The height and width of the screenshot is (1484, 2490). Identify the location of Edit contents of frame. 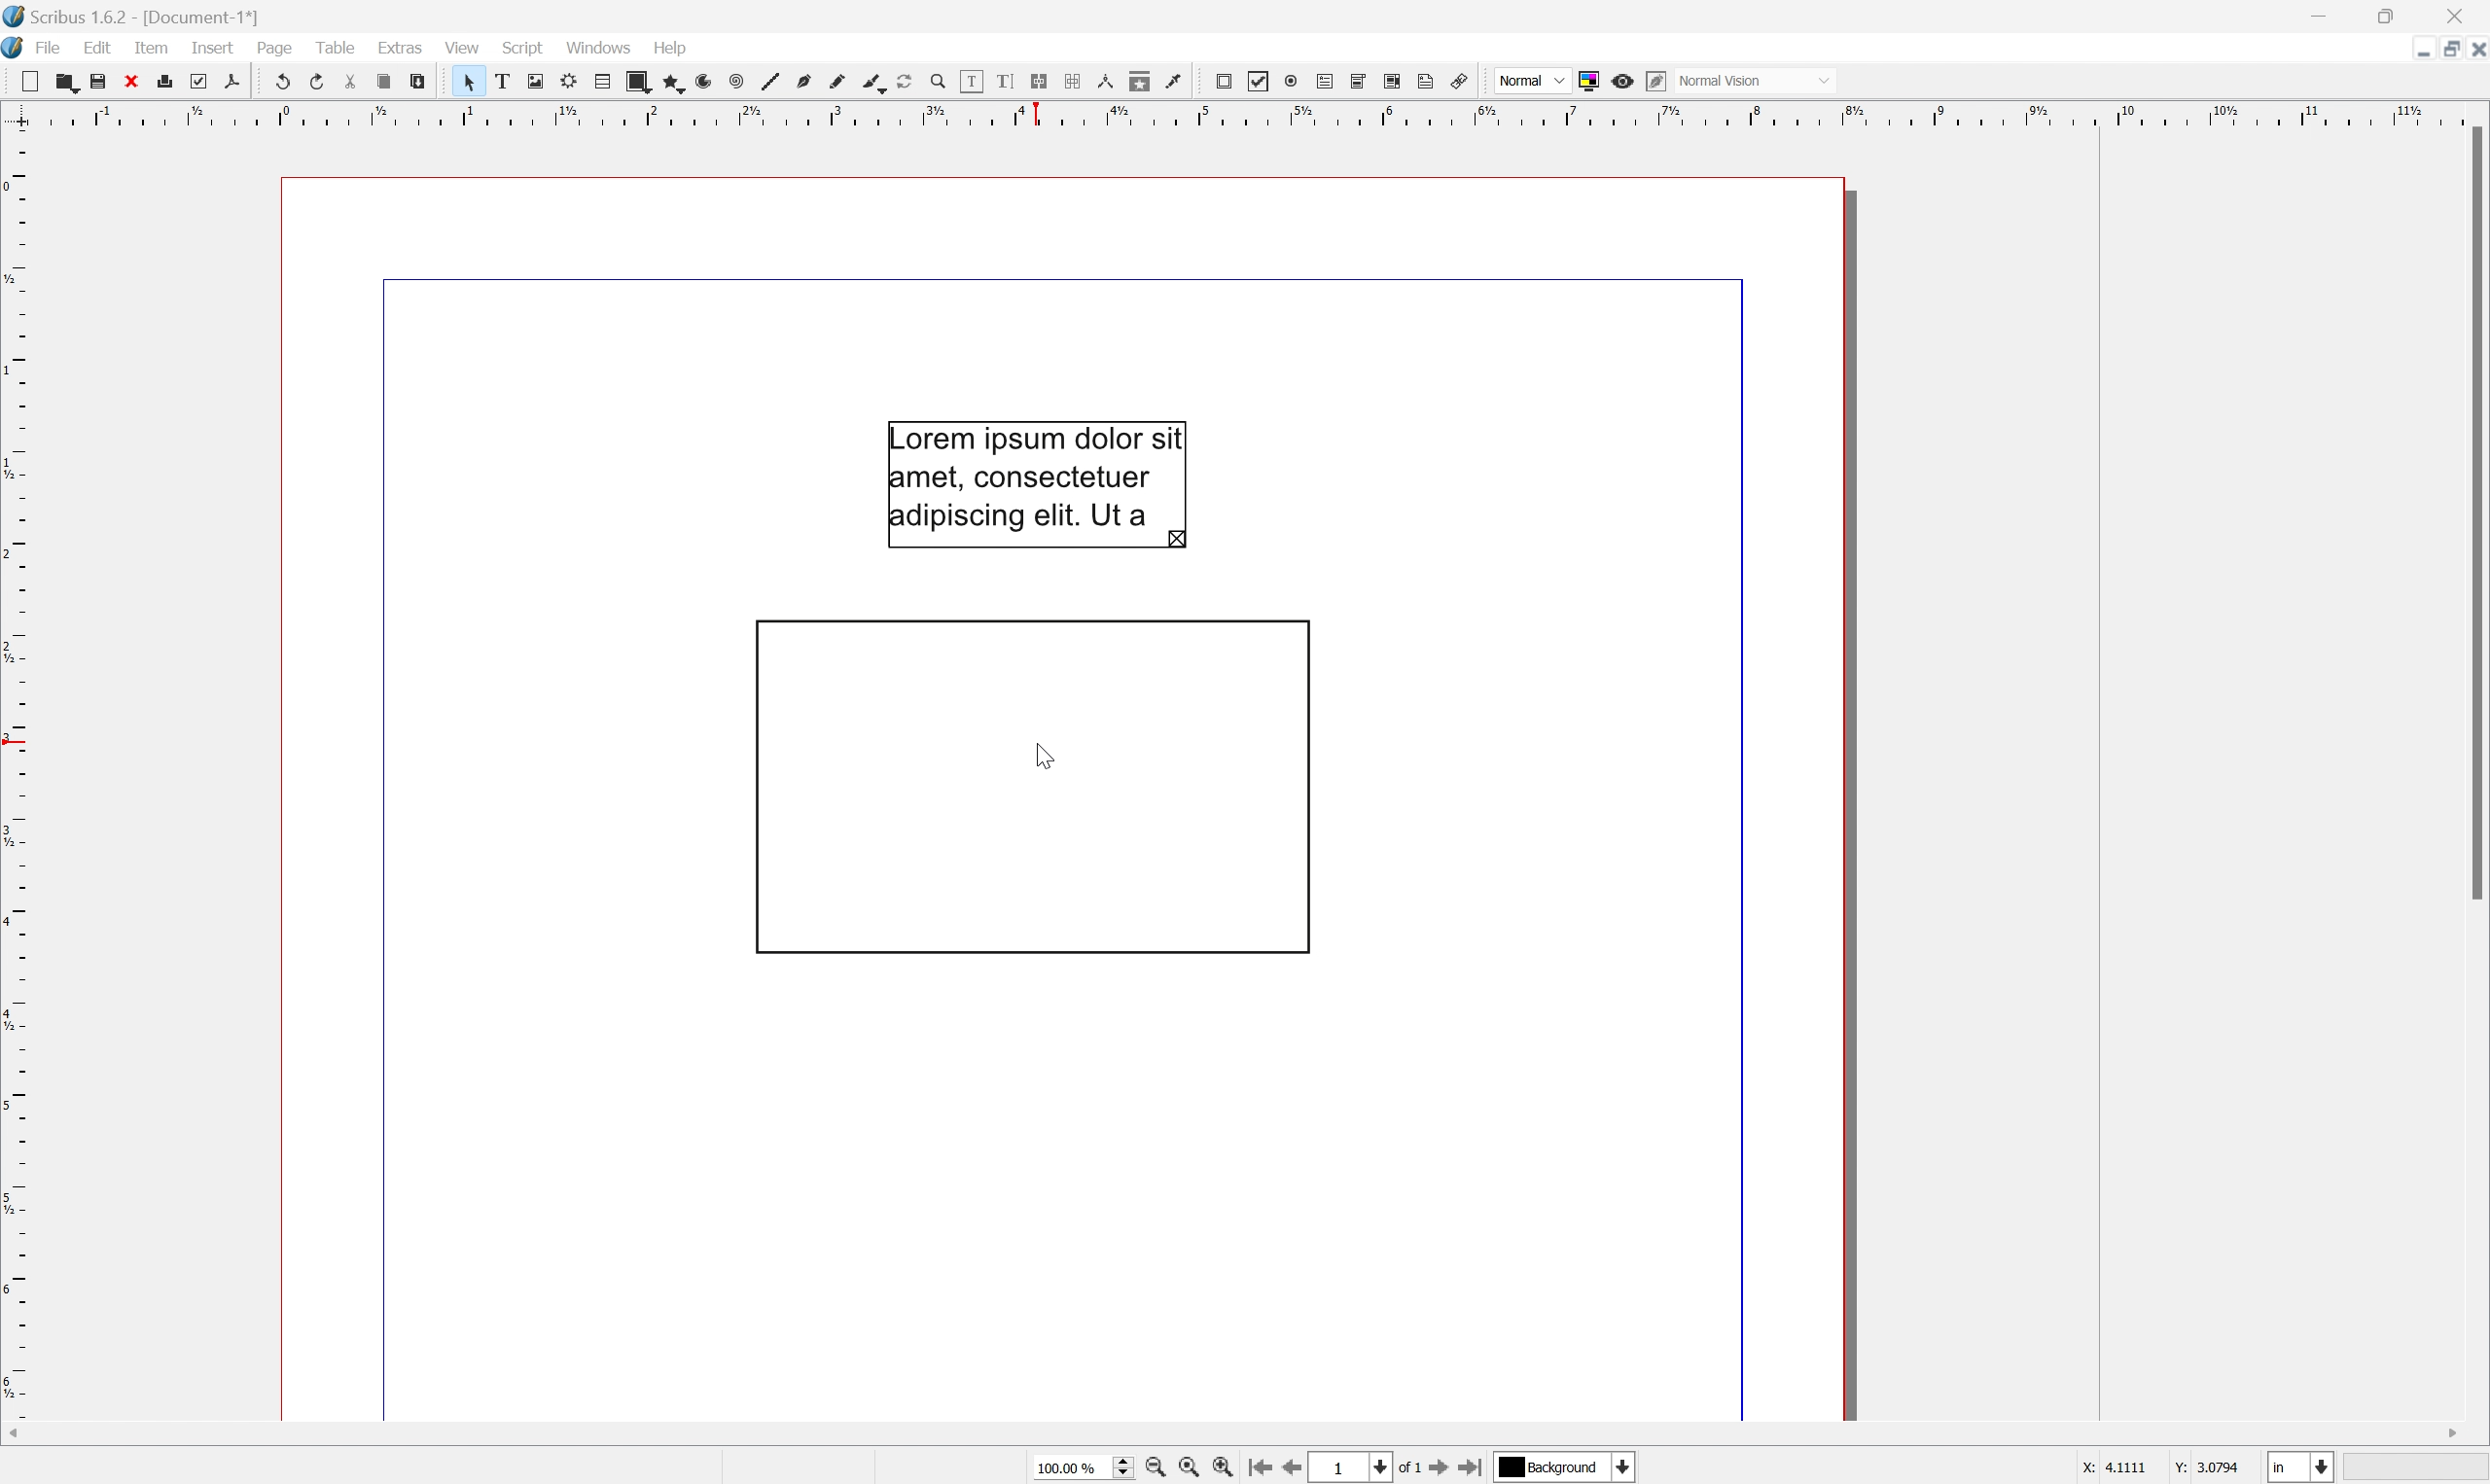
(970, 80).